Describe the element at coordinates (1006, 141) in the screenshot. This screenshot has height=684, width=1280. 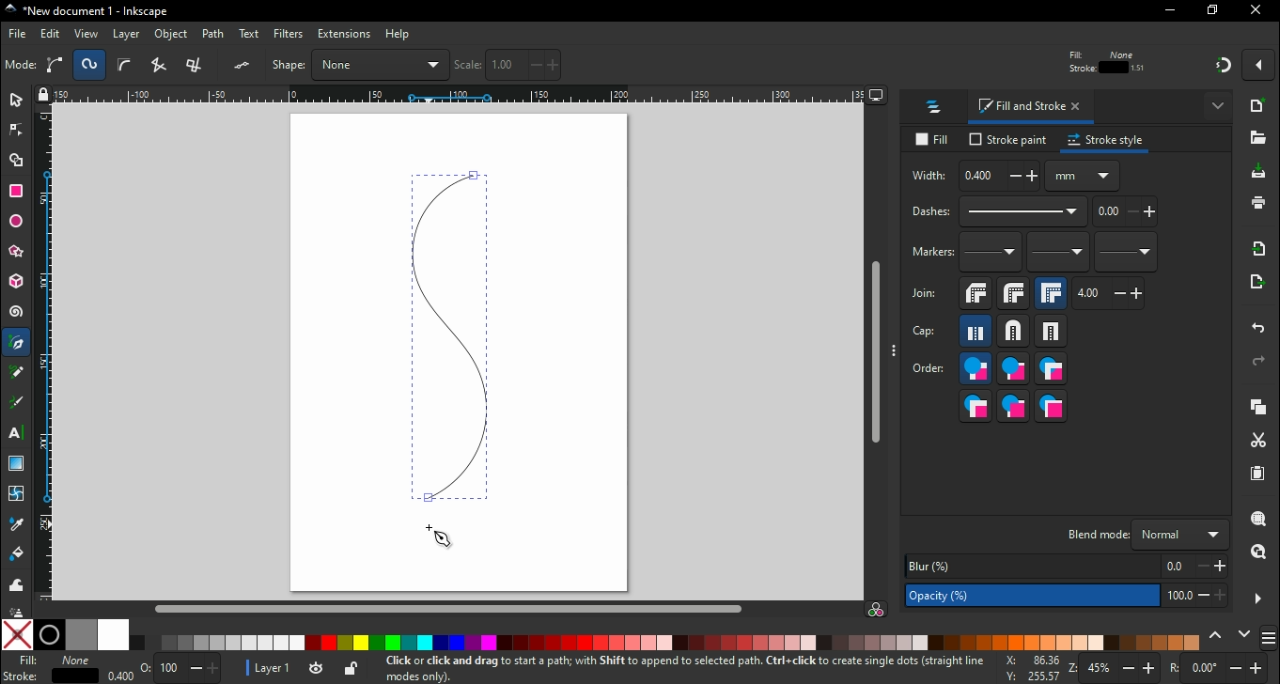
I see `stroke paint` at that location.